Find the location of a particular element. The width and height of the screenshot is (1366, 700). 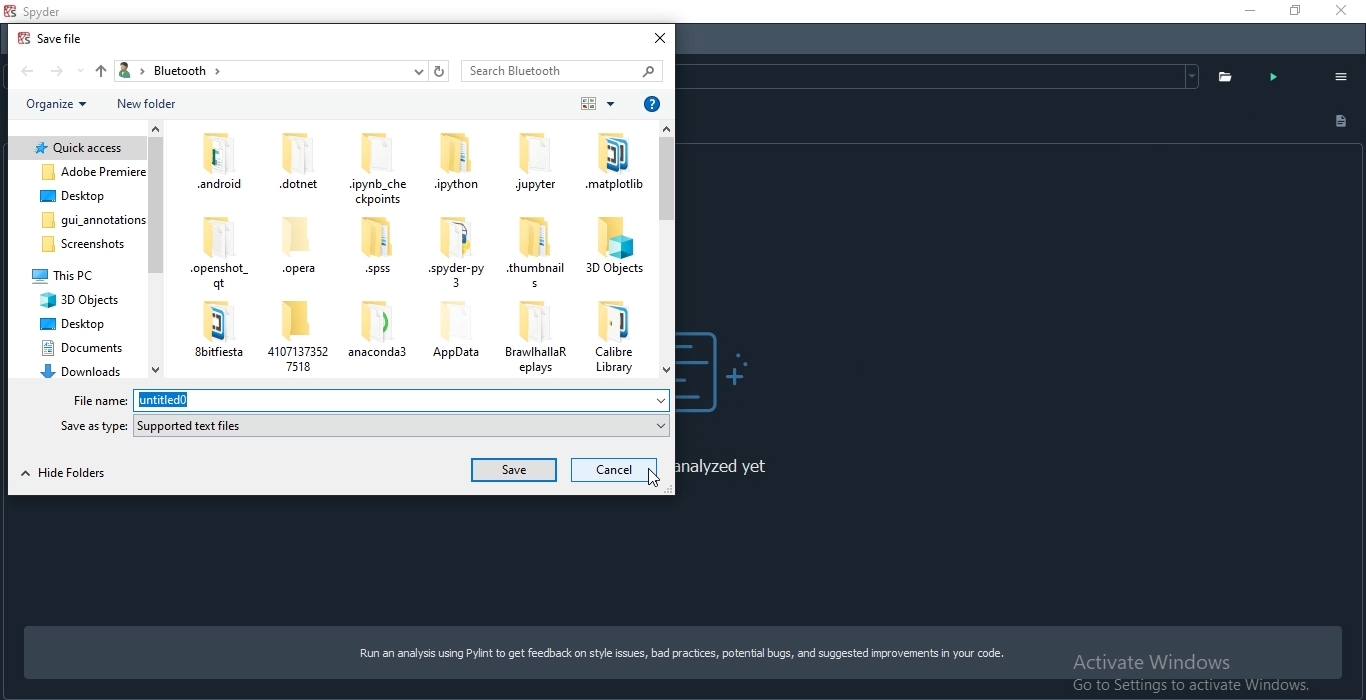

folder 1 is located at coordinates (75, 148).